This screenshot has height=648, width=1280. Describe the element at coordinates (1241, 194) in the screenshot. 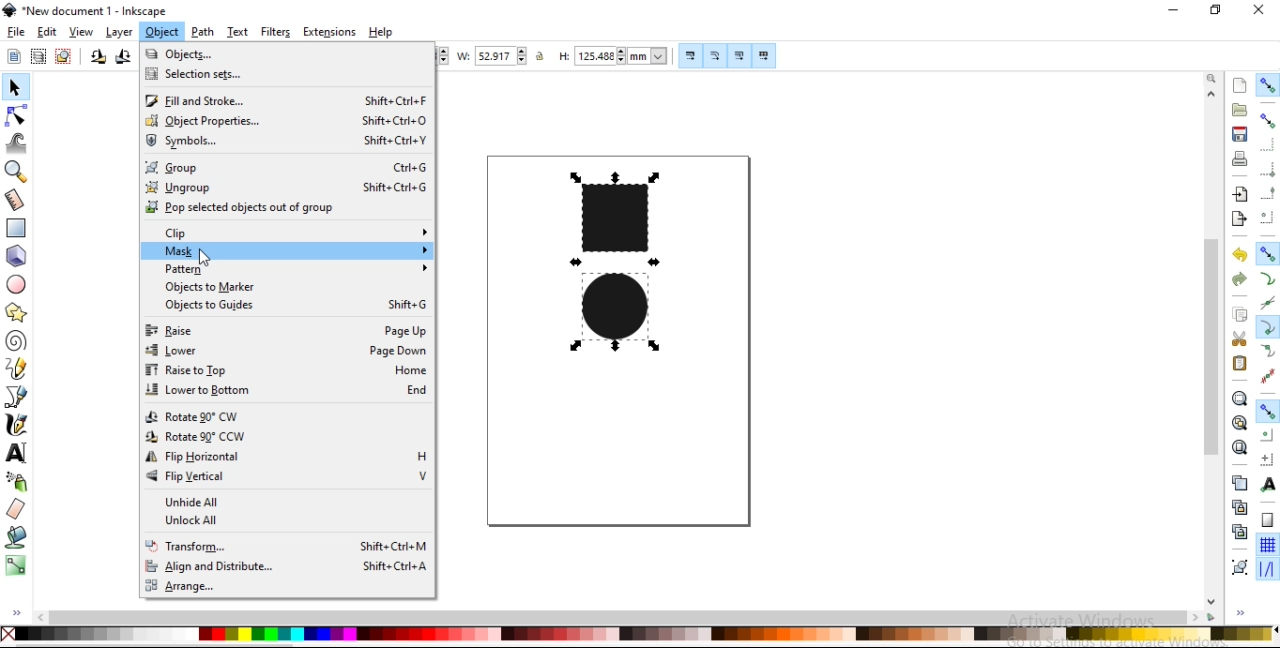

I see `import a bitmap` at that location.